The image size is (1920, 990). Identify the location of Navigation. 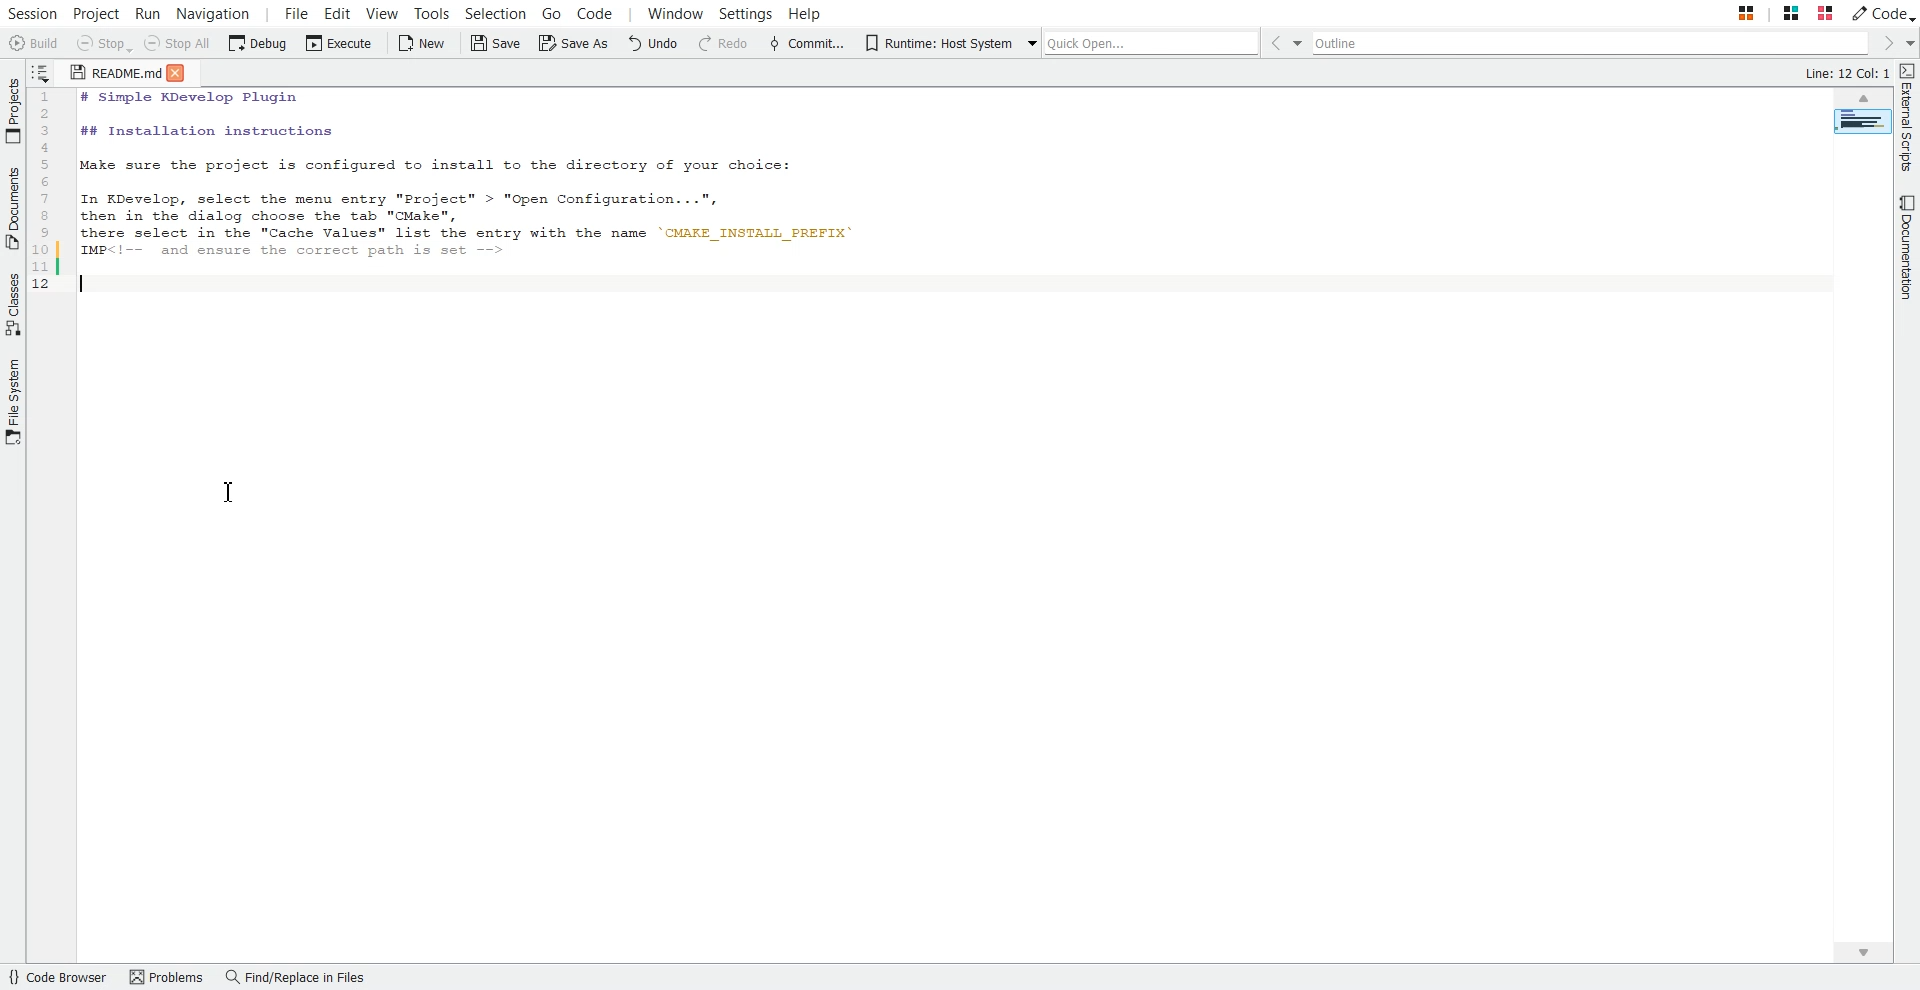
(213, 12).